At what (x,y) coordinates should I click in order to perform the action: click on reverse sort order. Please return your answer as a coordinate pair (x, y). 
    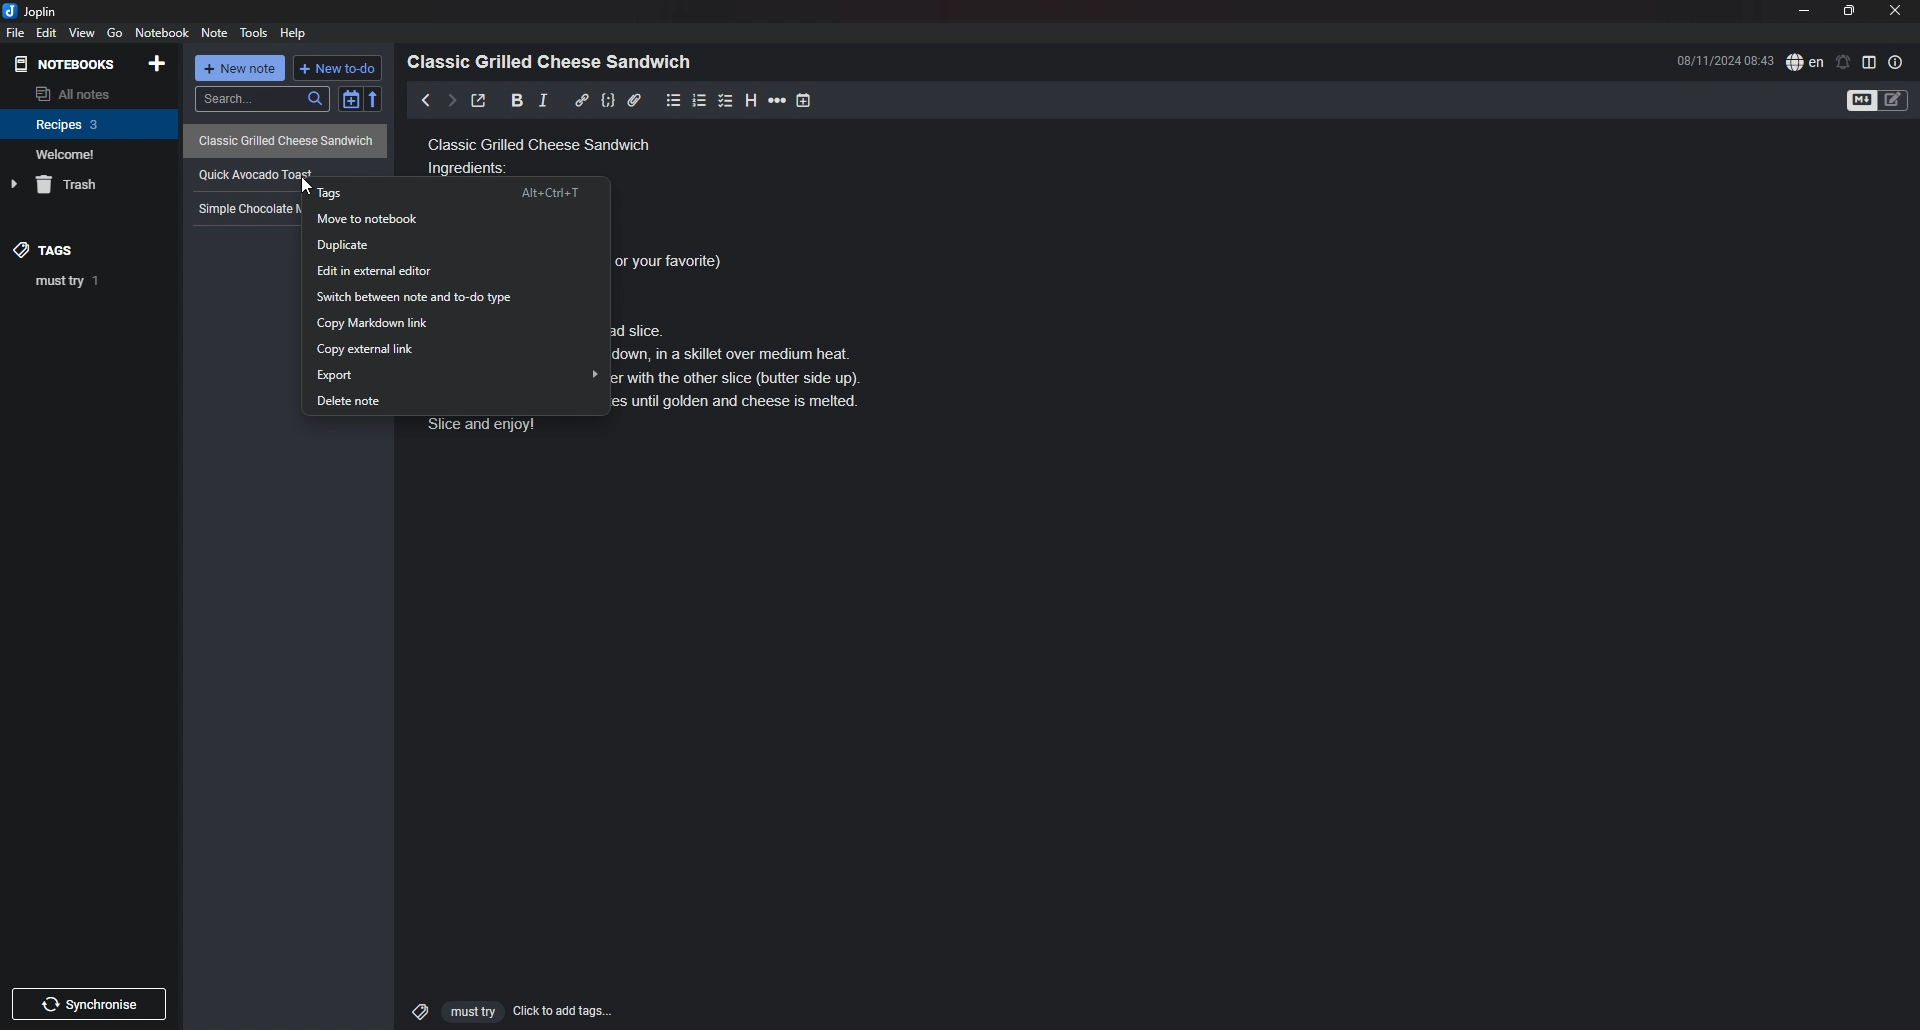
    Looking at the image, I should click on (377, 100).